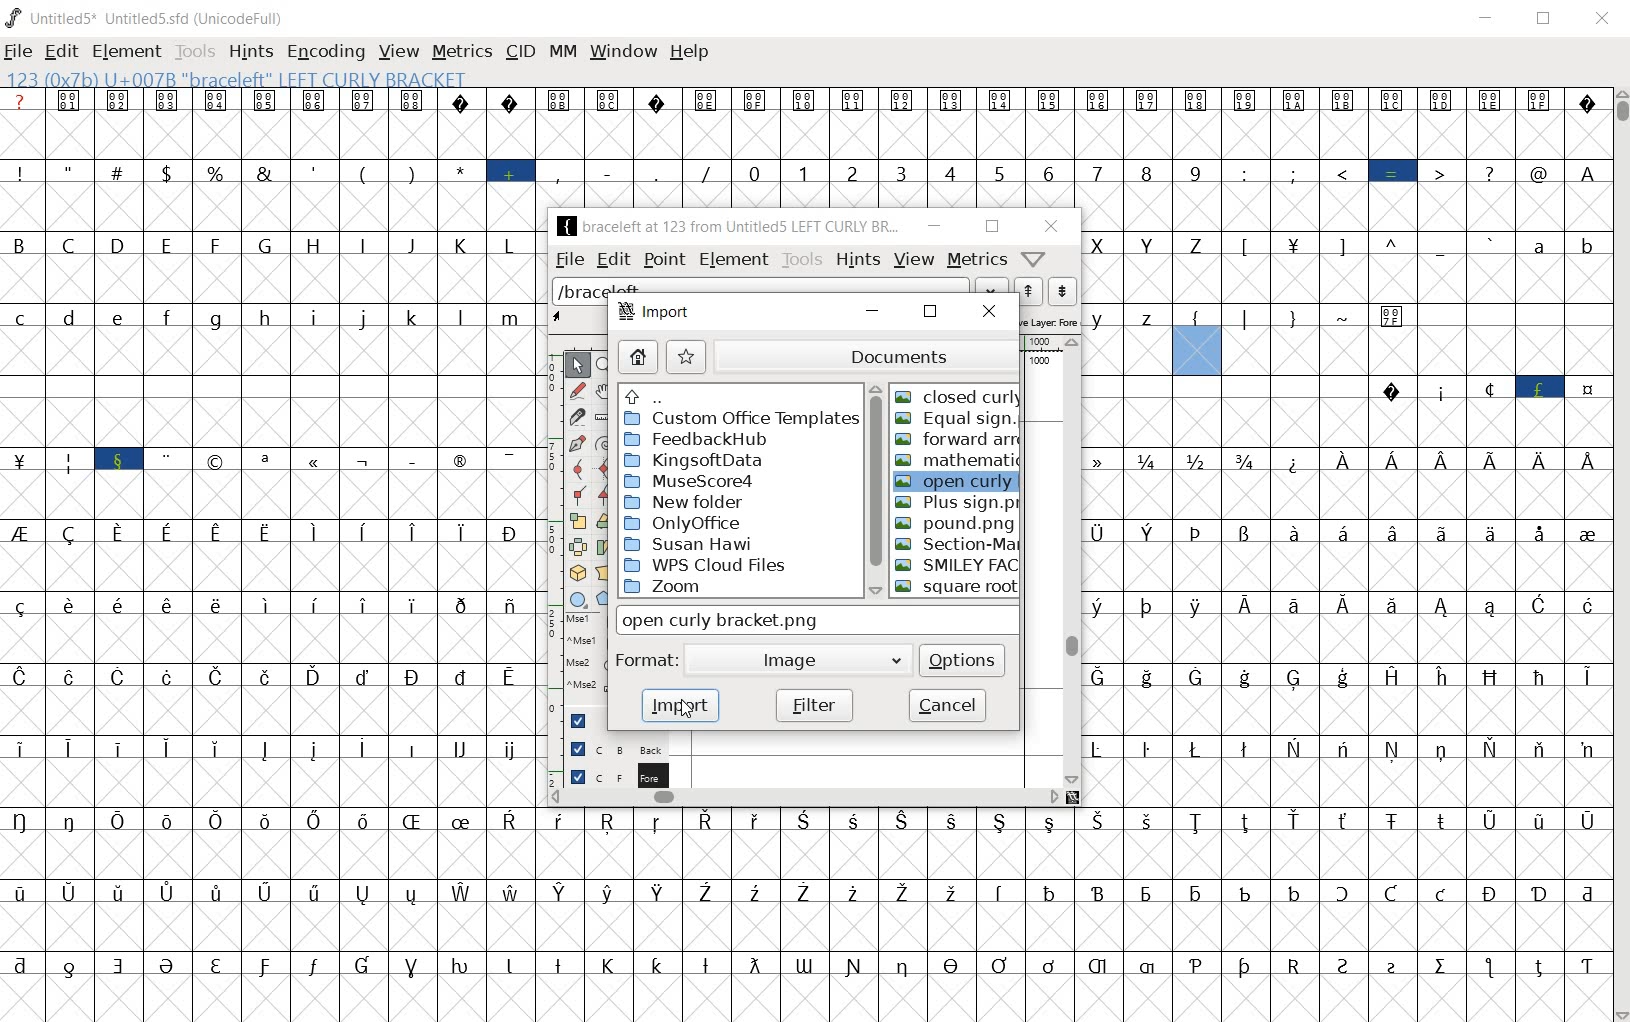  What do you see at coordinates (60, 54) in the screenshot?
I see `edit` at bounding box center [60, 54].